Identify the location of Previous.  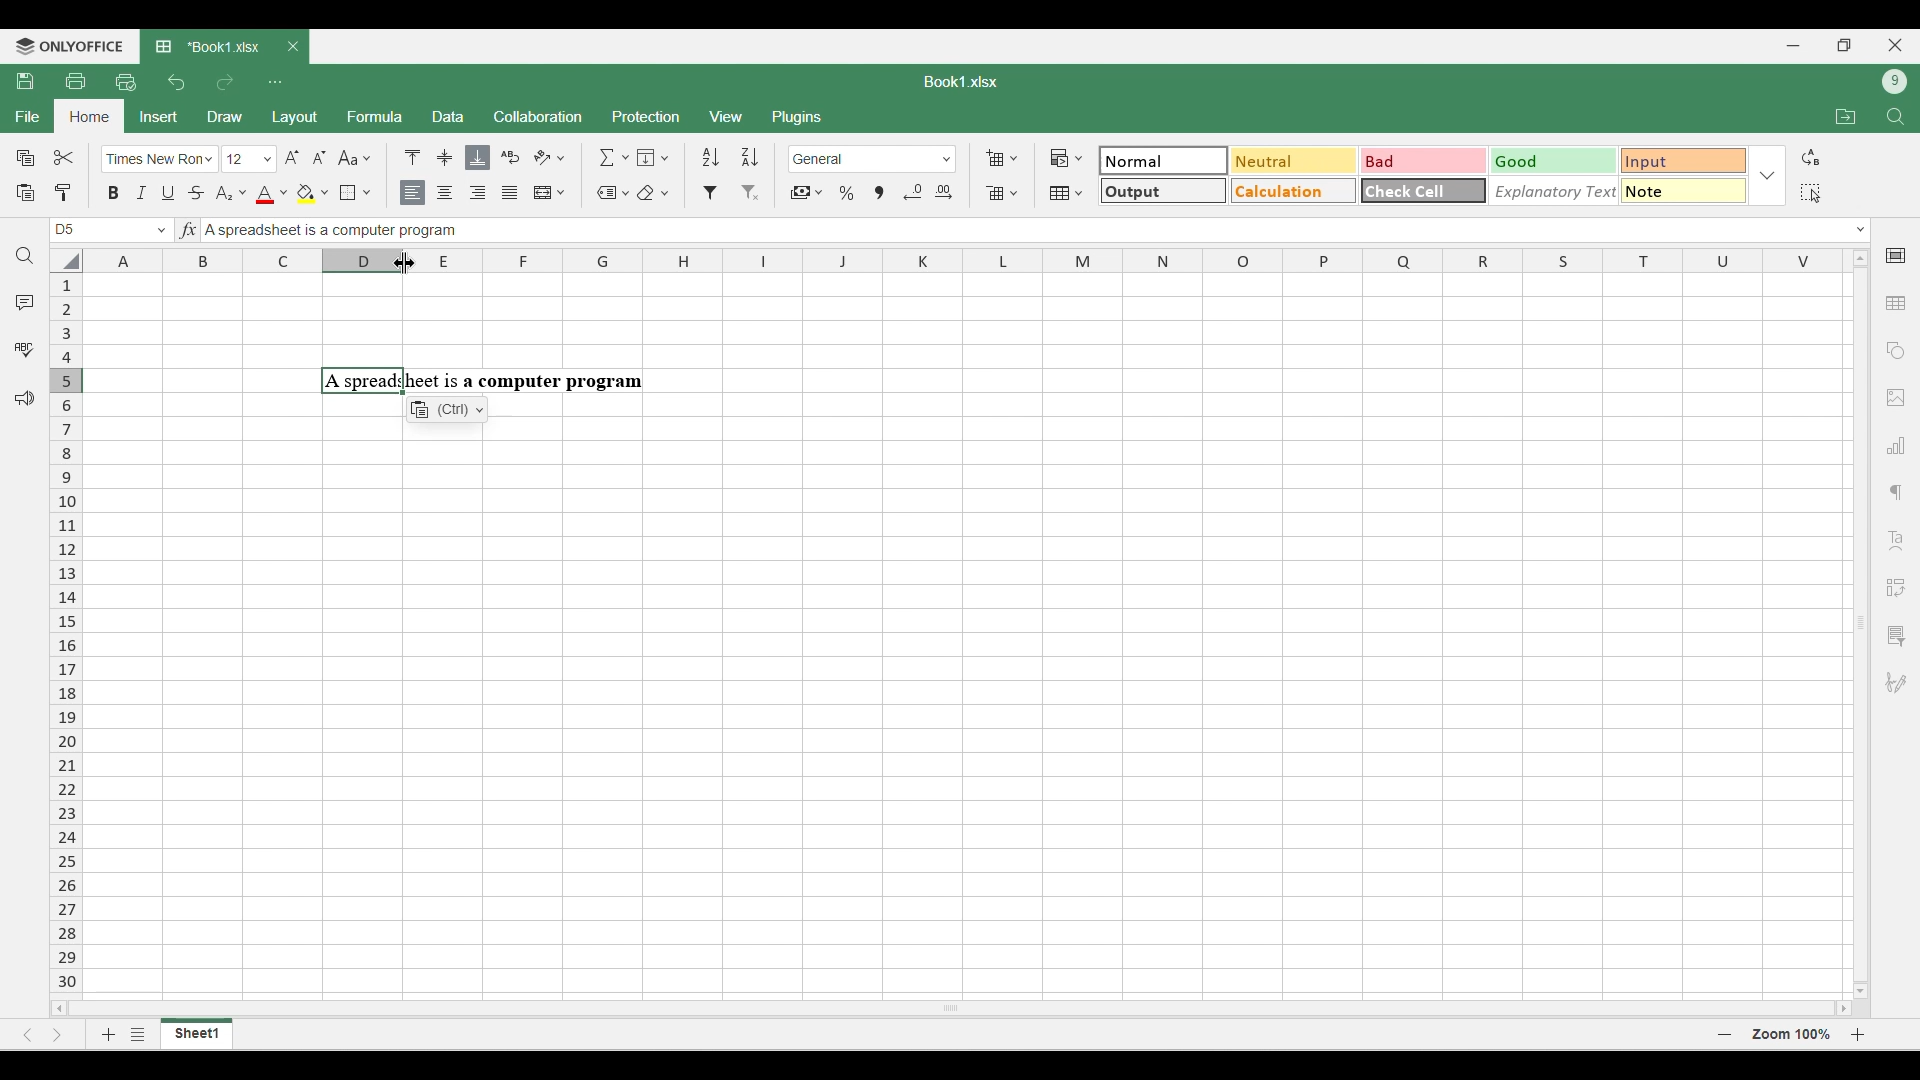
(27, 1035).